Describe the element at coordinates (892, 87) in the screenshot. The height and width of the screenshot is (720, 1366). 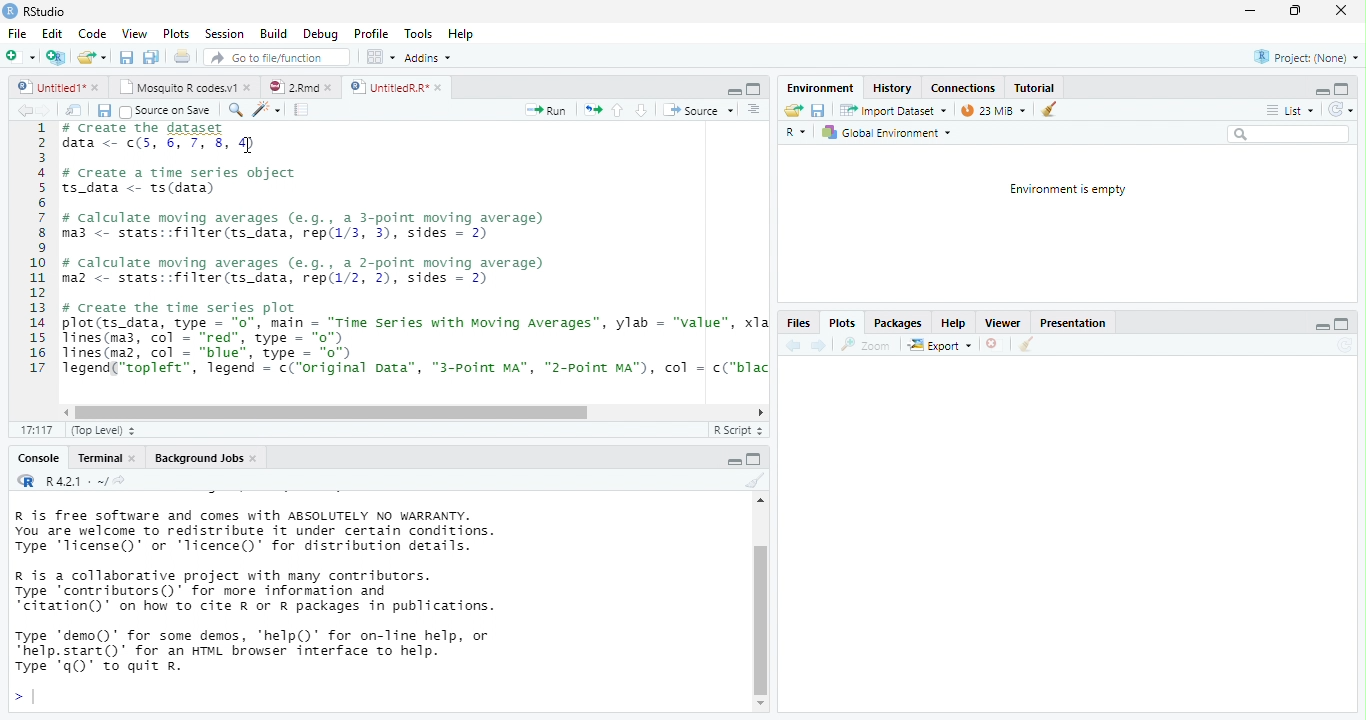
I see `History` at that location.